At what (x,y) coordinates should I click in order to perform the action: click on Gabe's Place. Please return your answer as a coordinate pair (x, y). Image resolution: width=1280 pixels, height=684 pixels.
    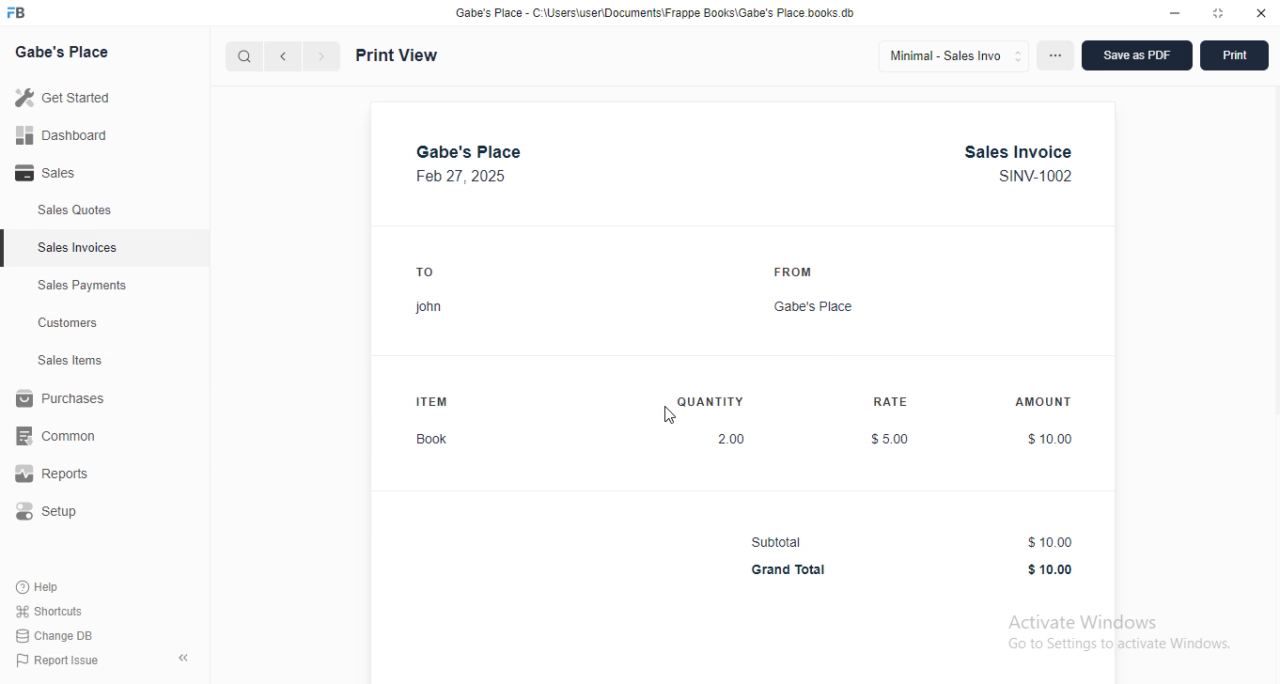
    Looking at the image, I should click on (814, 307).